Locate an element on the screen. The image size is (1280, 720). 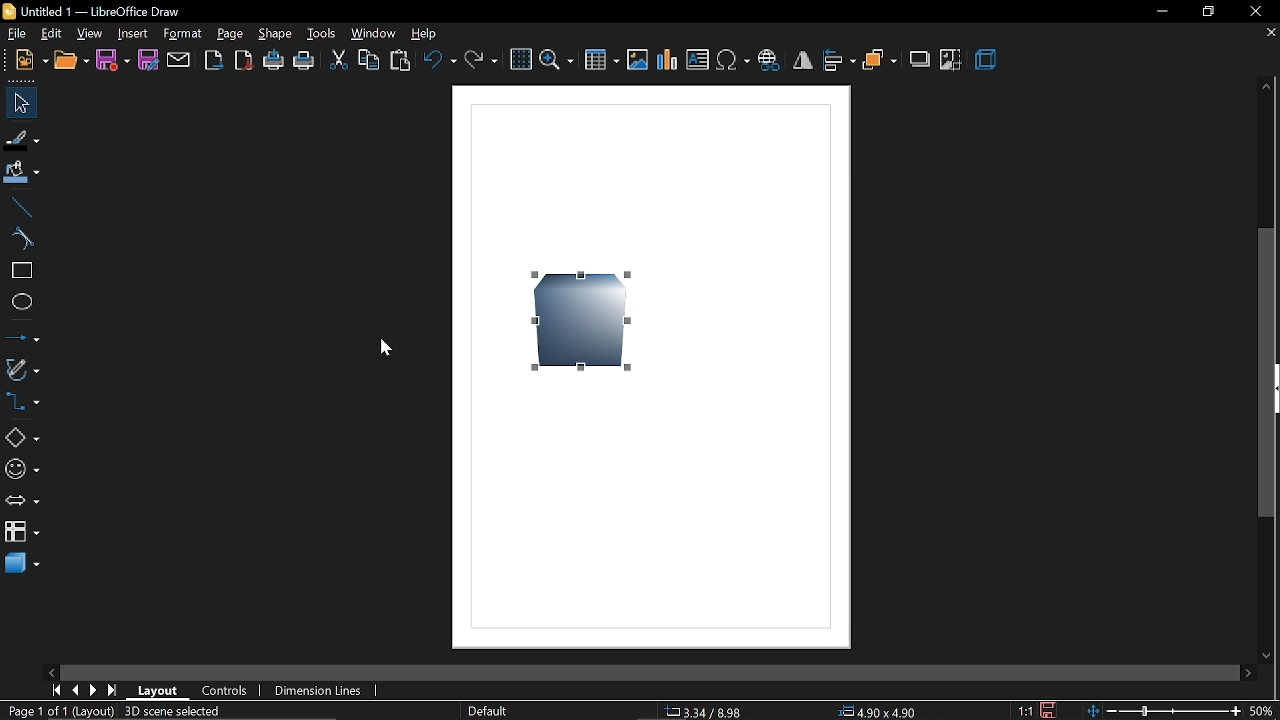
edit is located at coordinates (52, 35).